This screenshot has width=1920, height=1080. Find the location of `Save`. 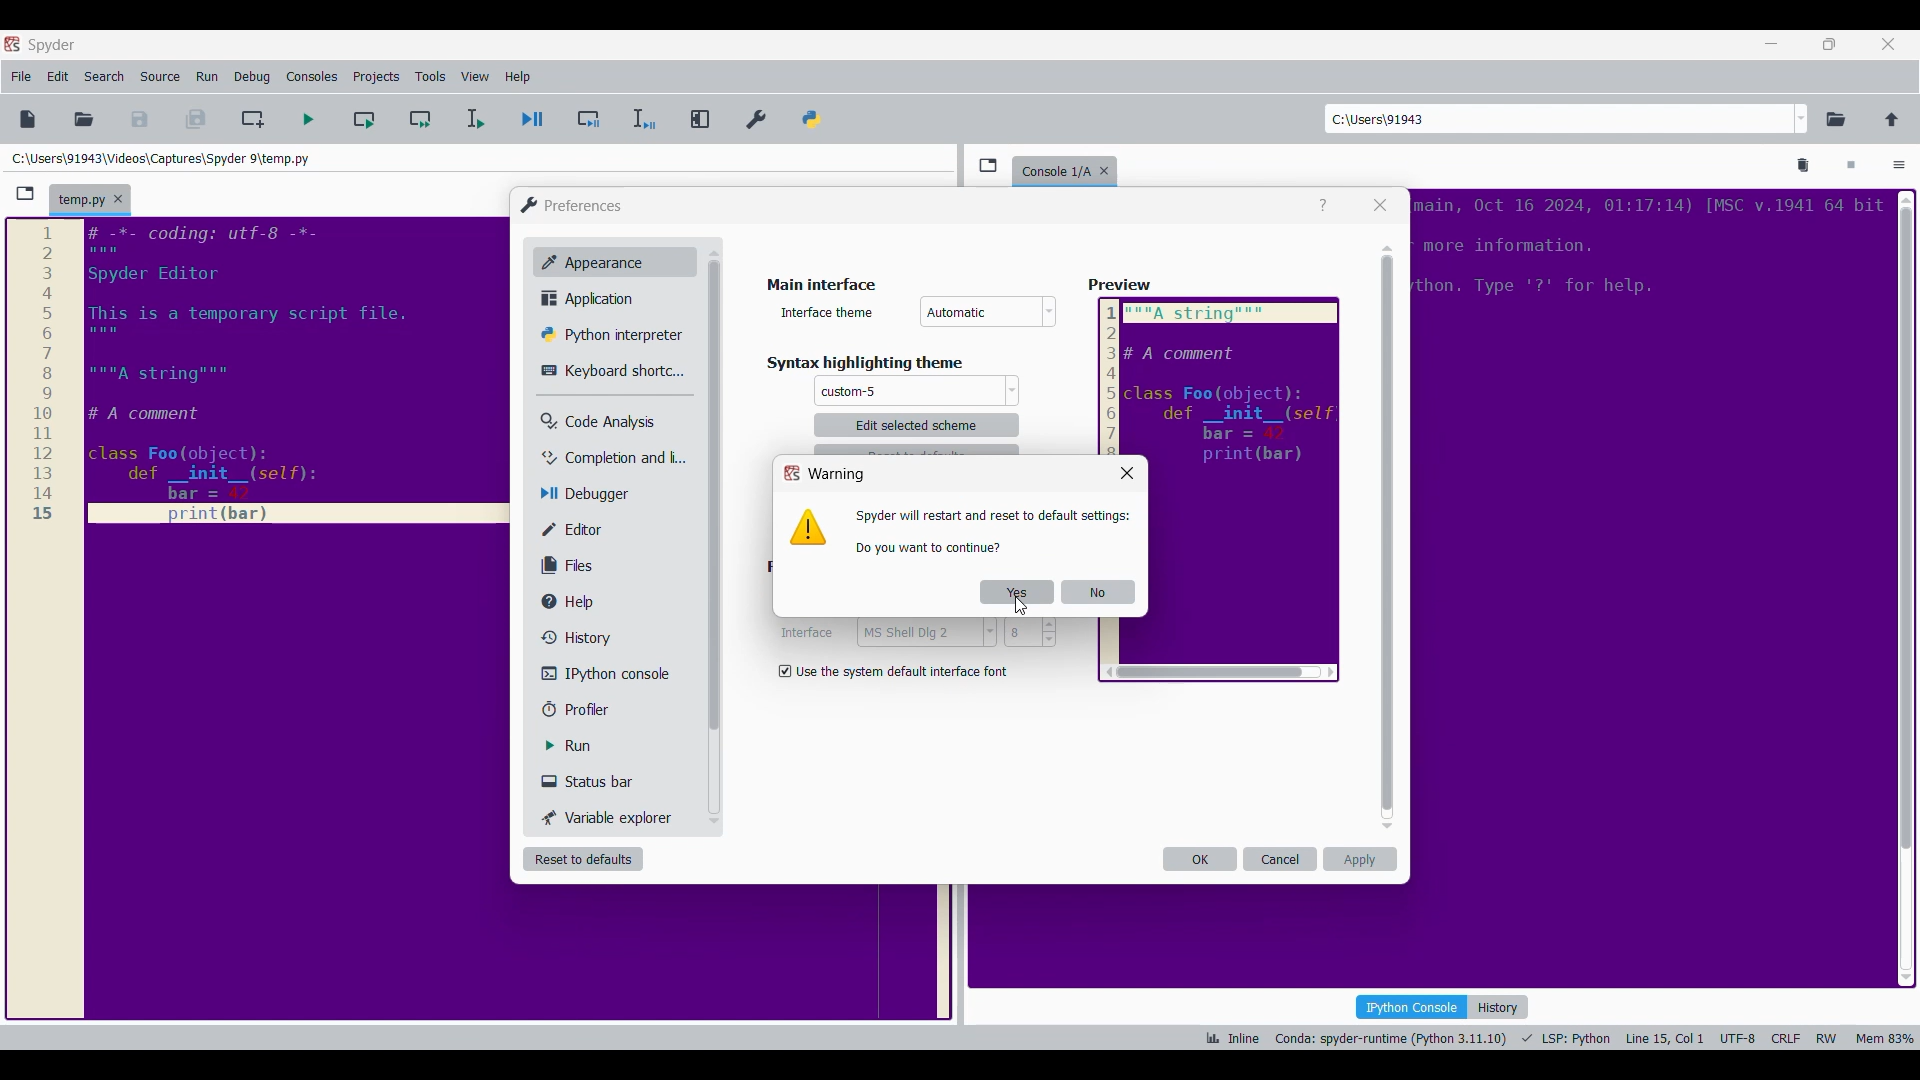

Save is located at coordinates (140, 119).